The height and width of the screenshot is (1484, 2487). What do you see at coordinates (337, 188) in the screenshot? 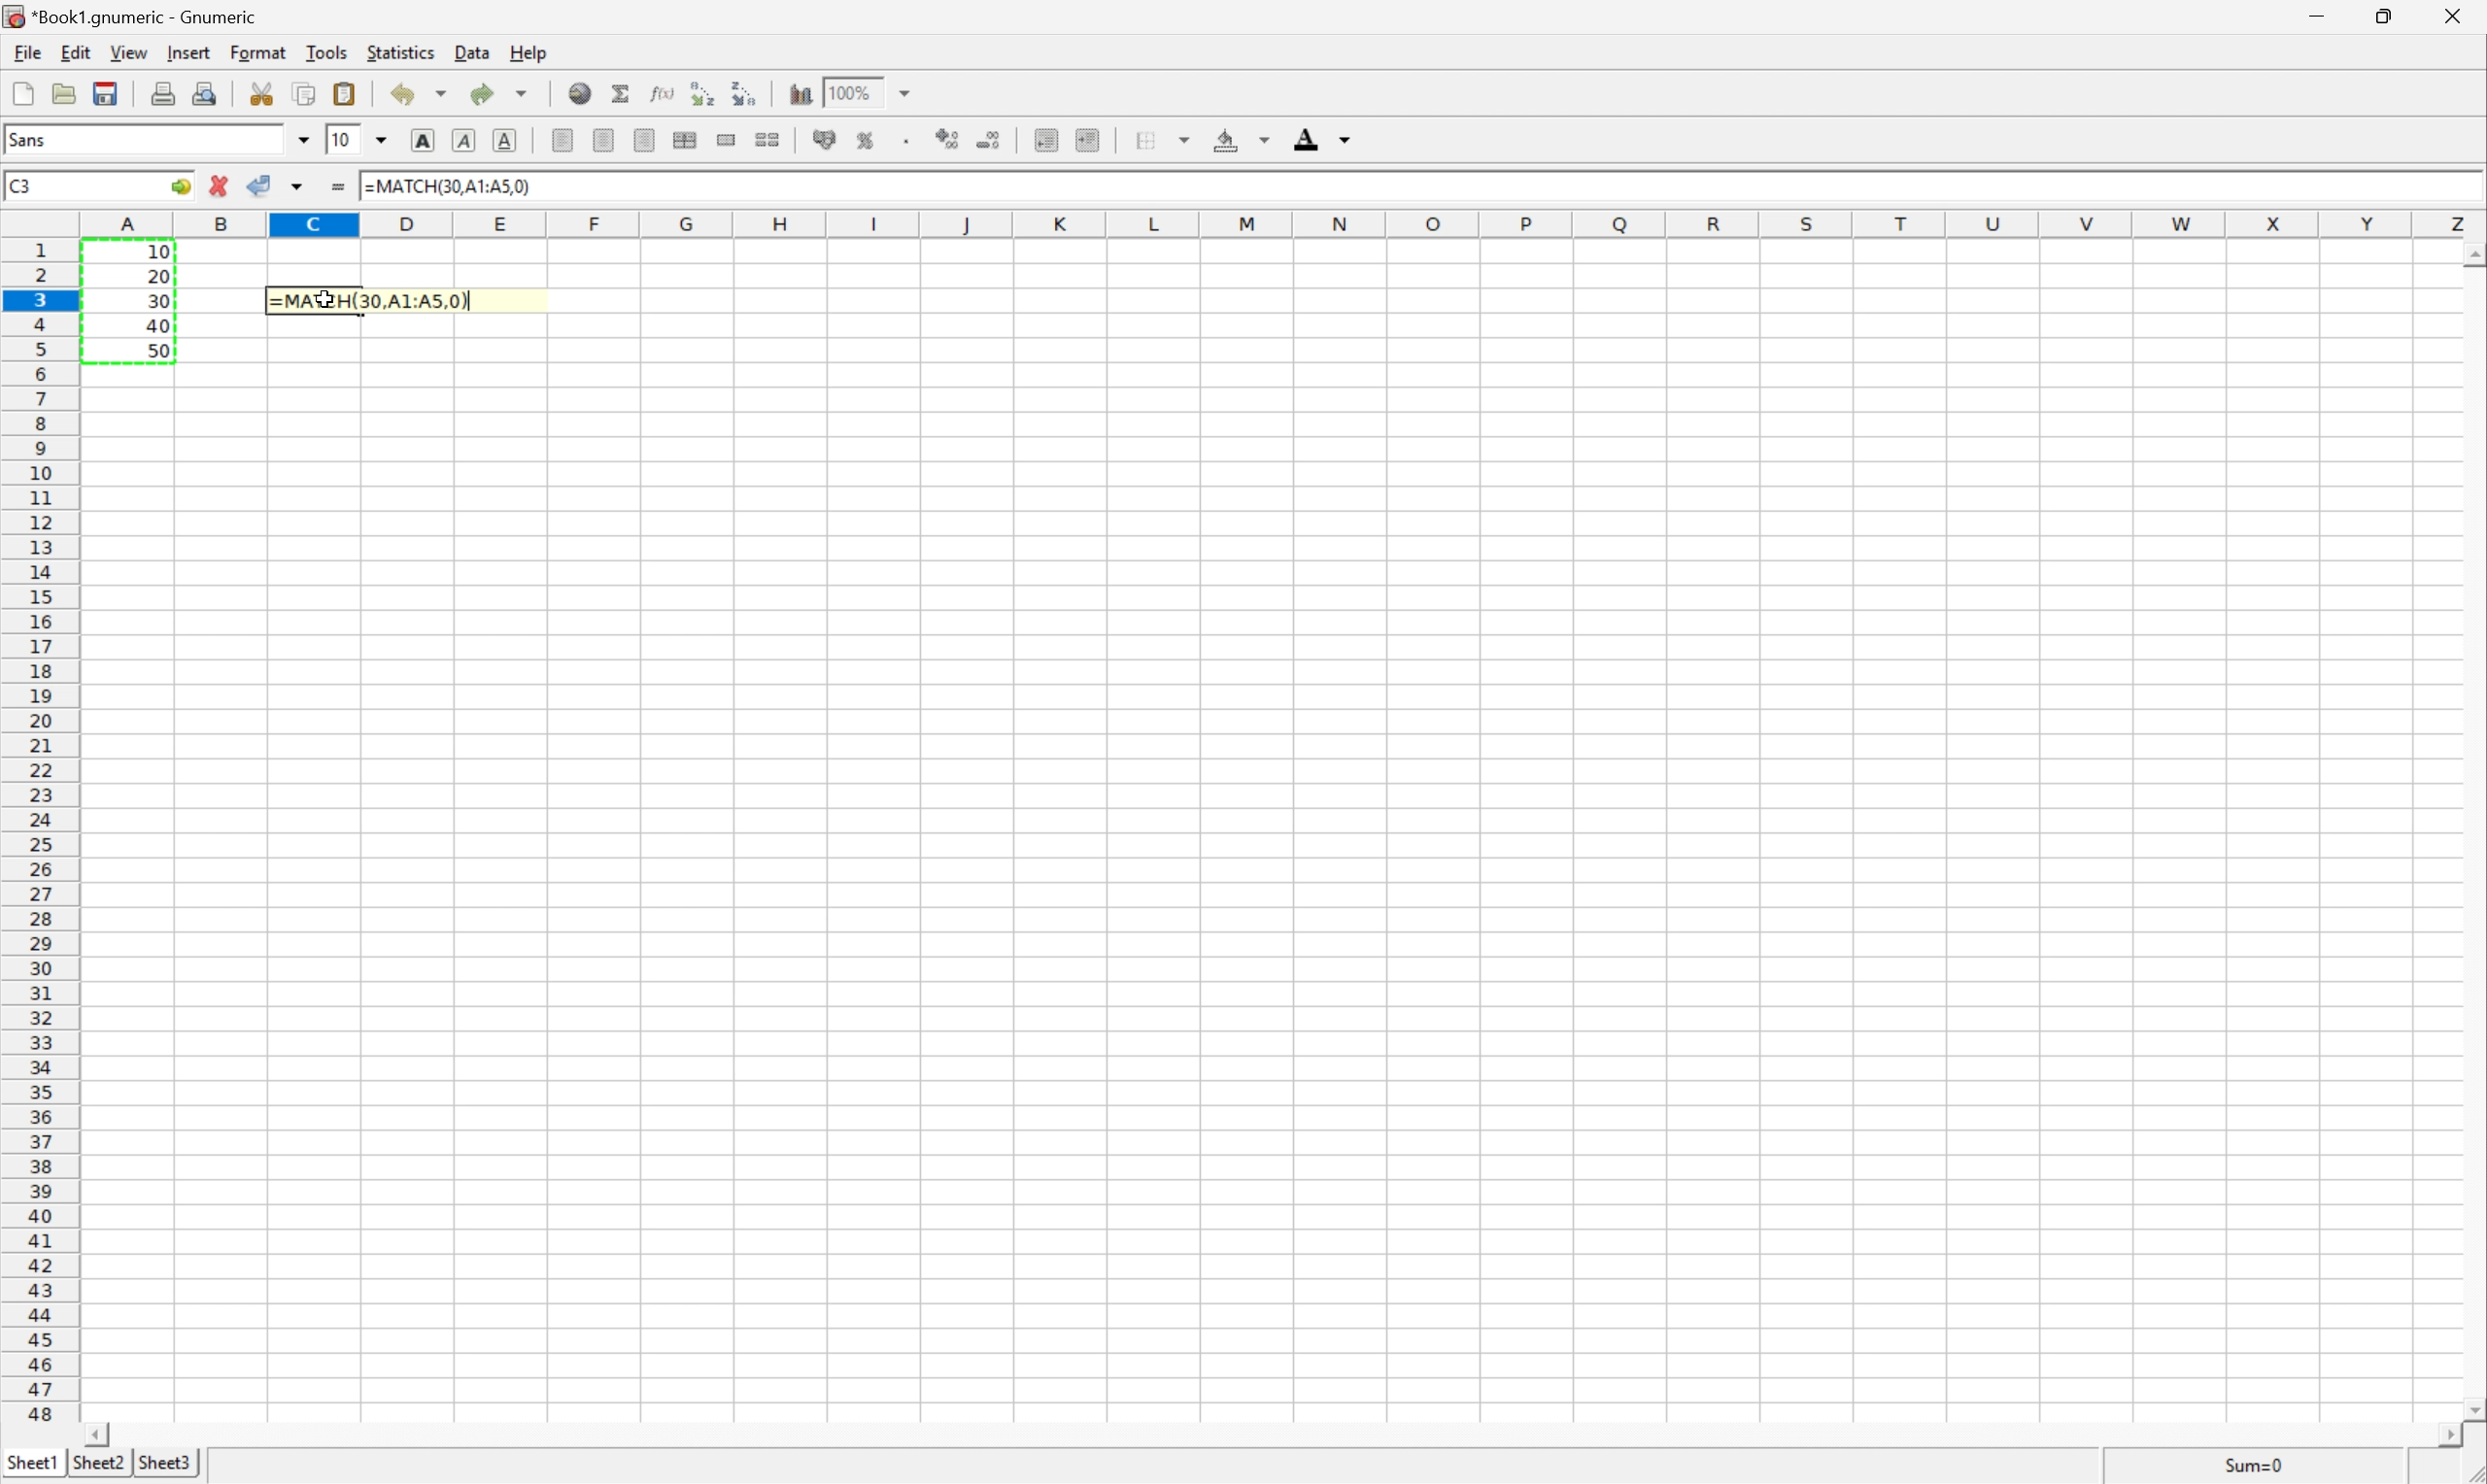
I see `Enter formula` at bounding box center [337, 188].